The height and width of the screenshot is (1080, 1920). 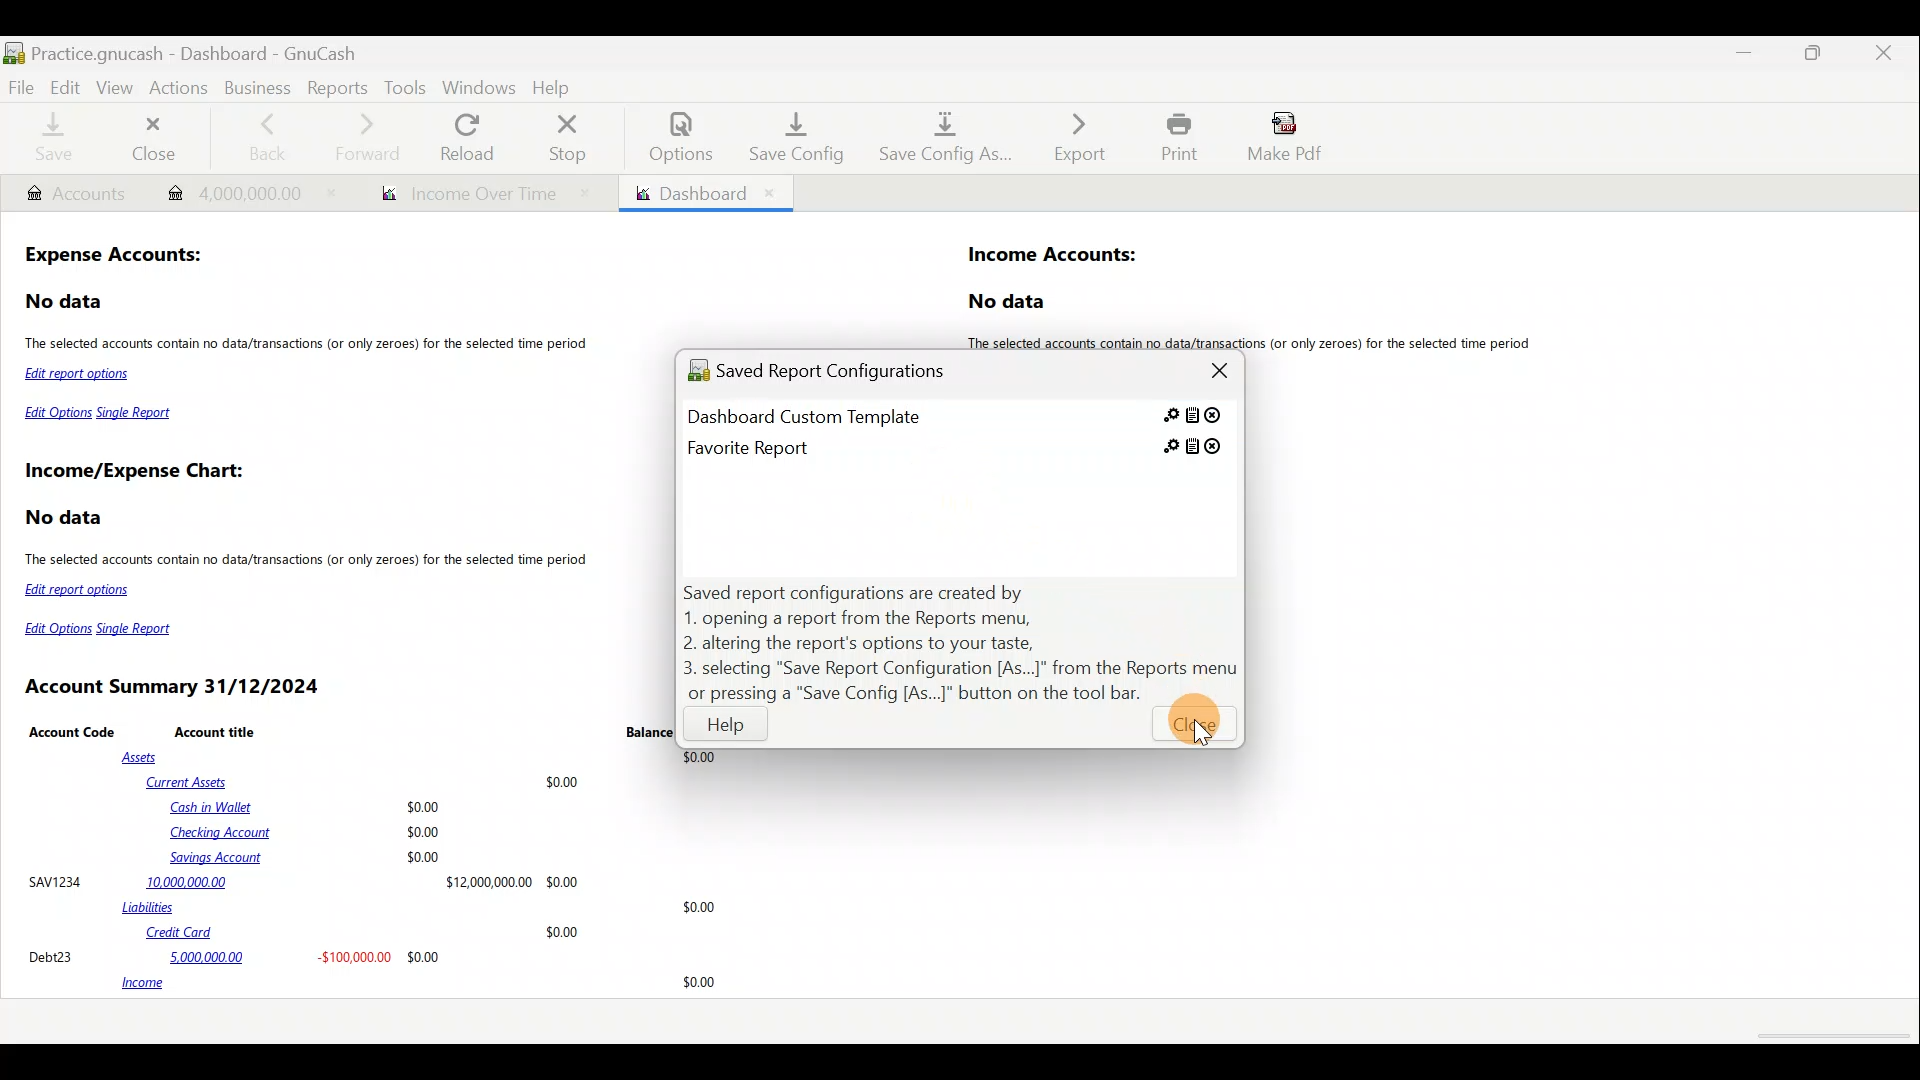 I want to click on Saved report configurations, so click(x=838, y=374).